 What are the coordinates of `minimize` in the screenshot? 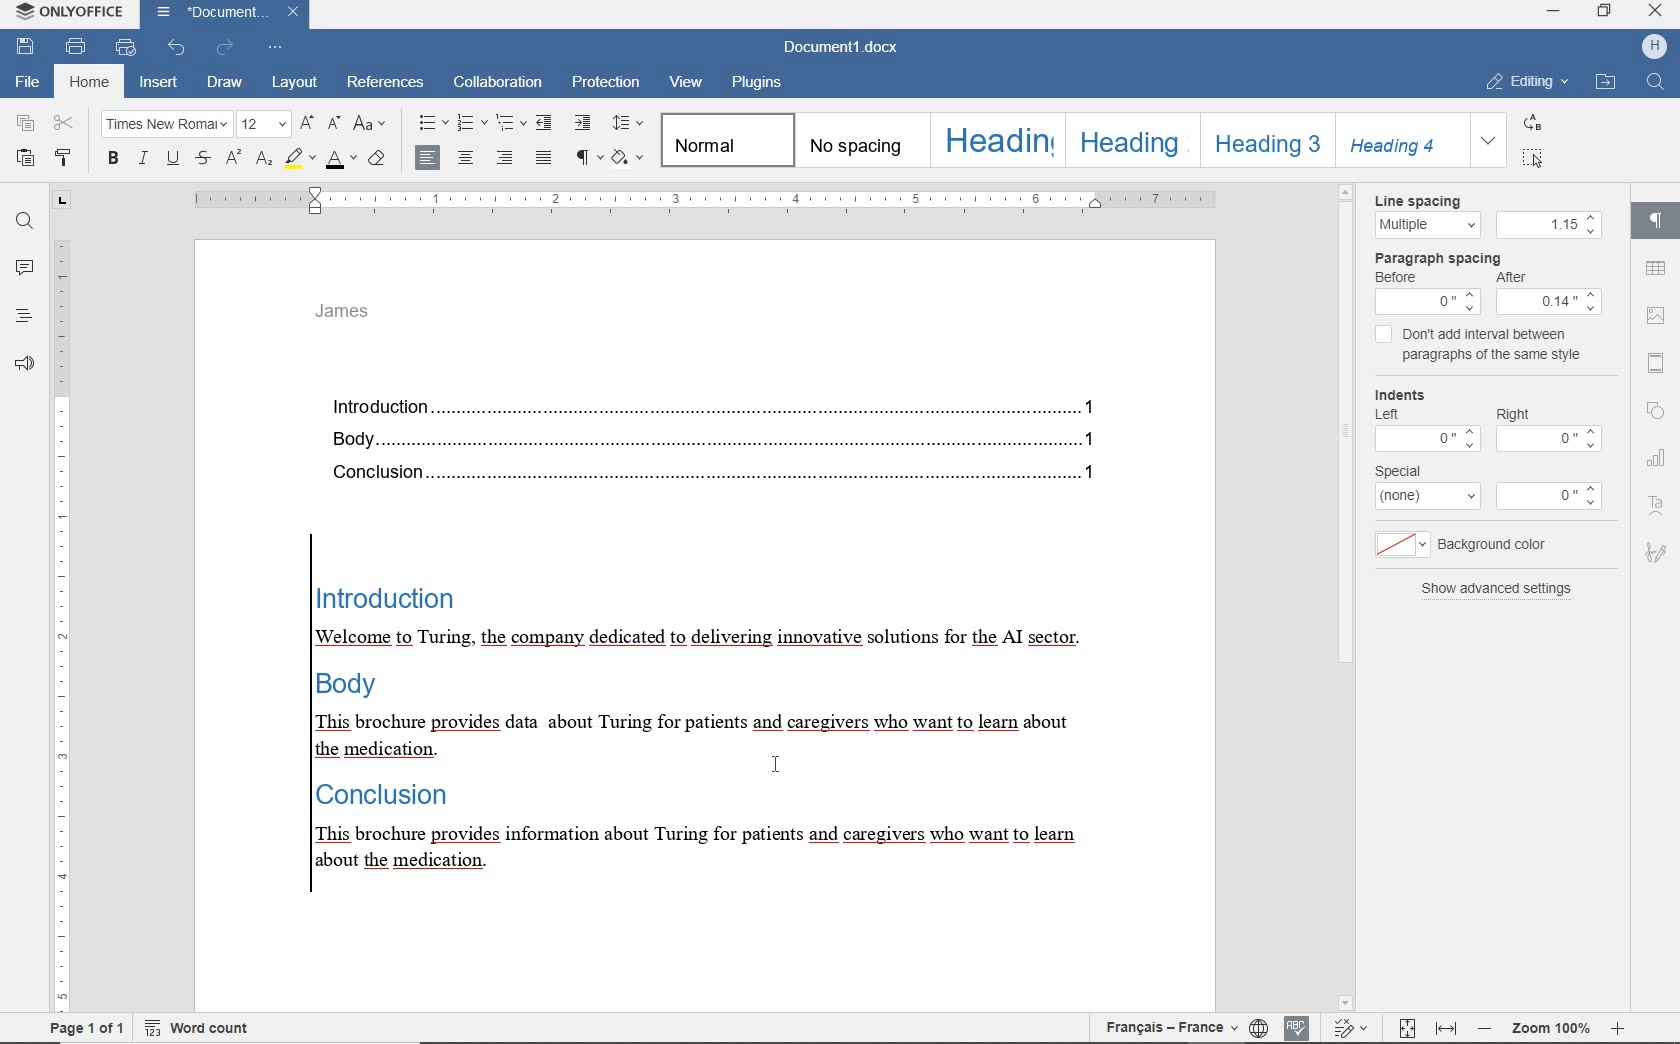 It's located at (1552, 11).